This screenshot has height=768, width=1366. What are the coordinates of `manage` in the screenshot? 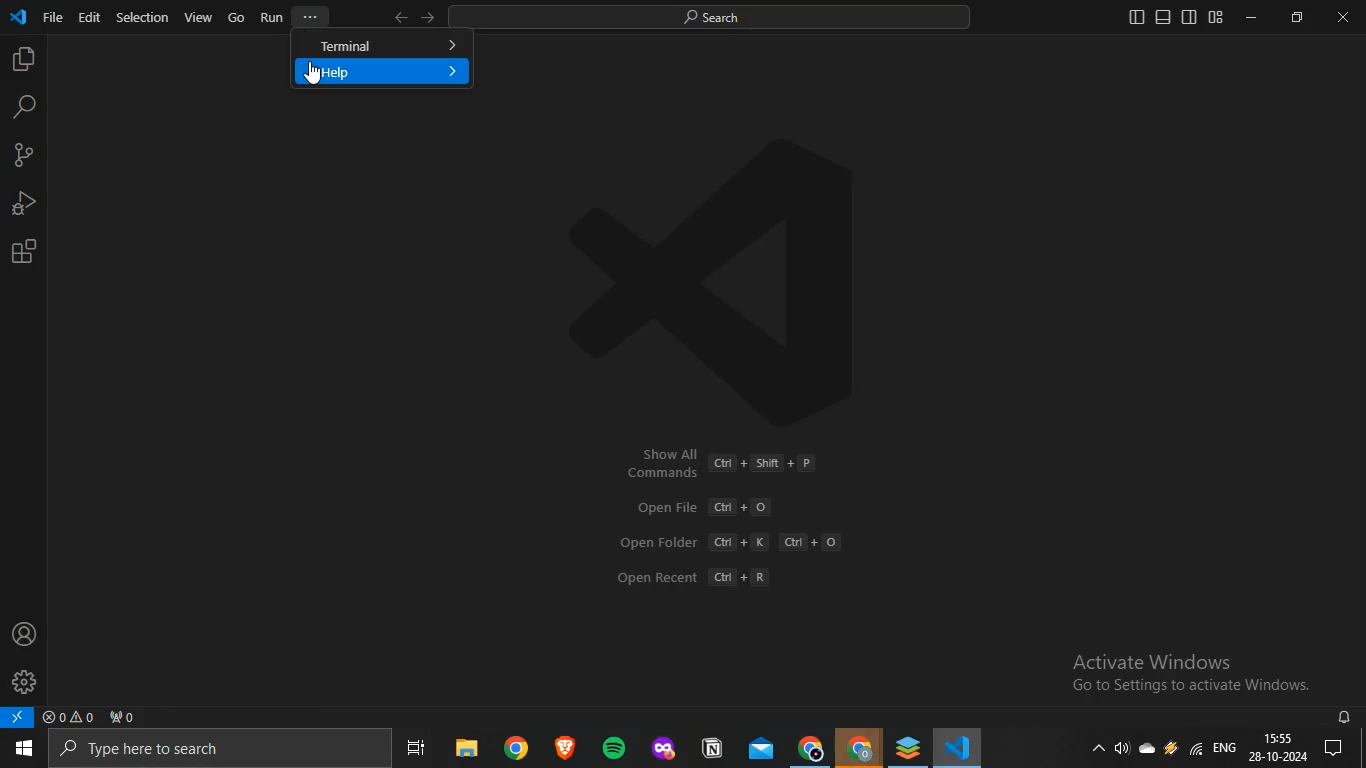 It's located at (24, 679).